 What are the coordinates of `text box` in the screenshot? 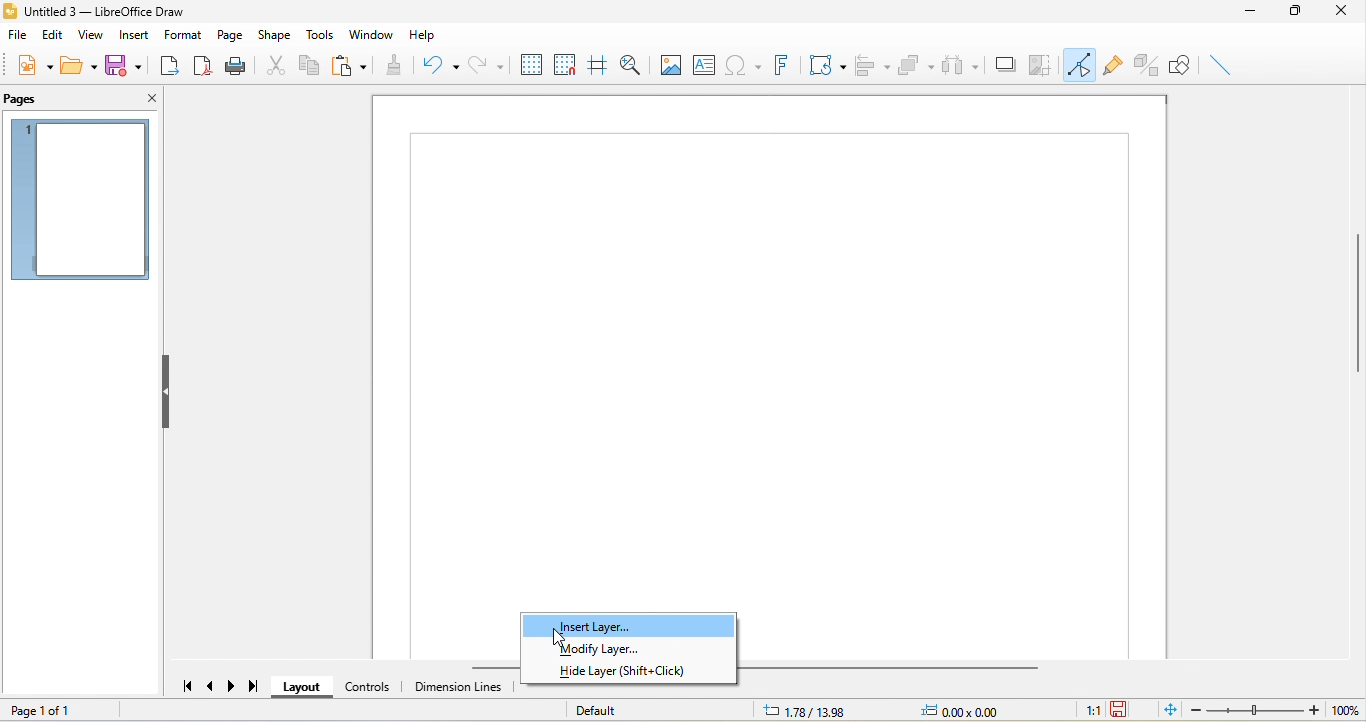 It's located at (702, 65).